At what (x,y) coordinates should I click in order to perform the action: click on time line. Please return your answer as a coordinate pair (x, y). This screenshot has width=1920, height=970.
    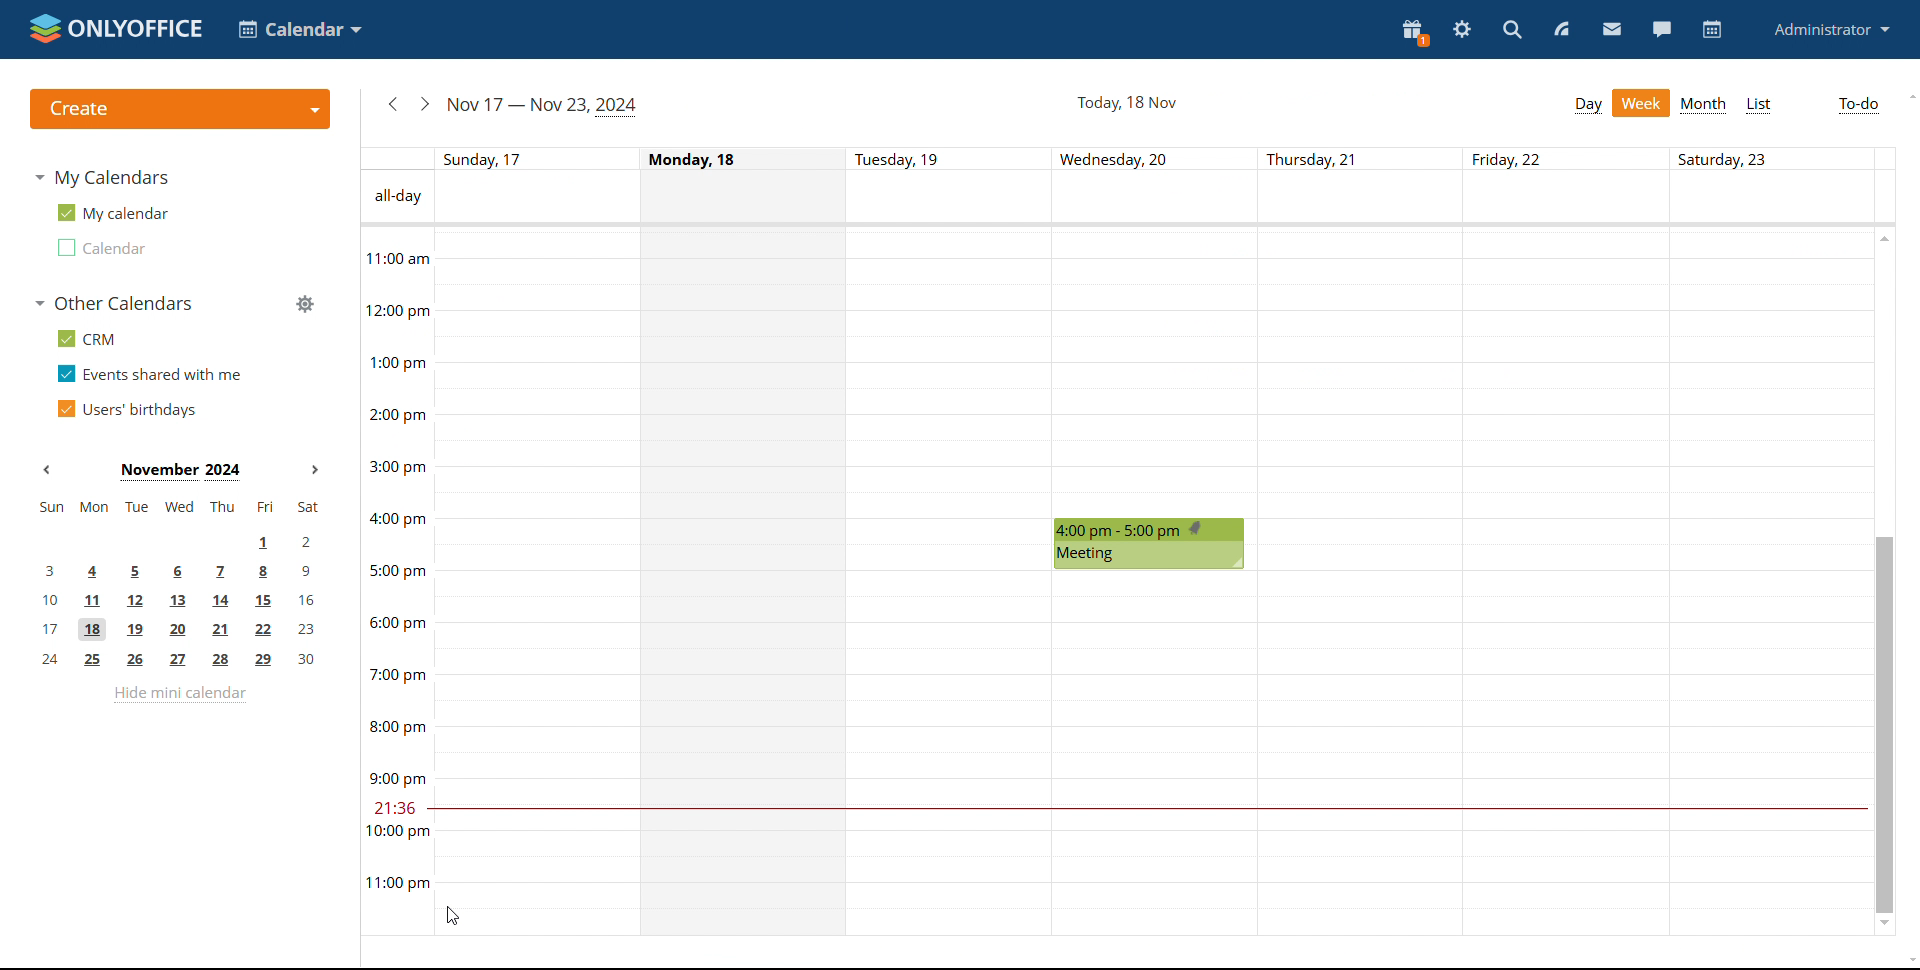
    Looking at the image, I should click on (395, 581).